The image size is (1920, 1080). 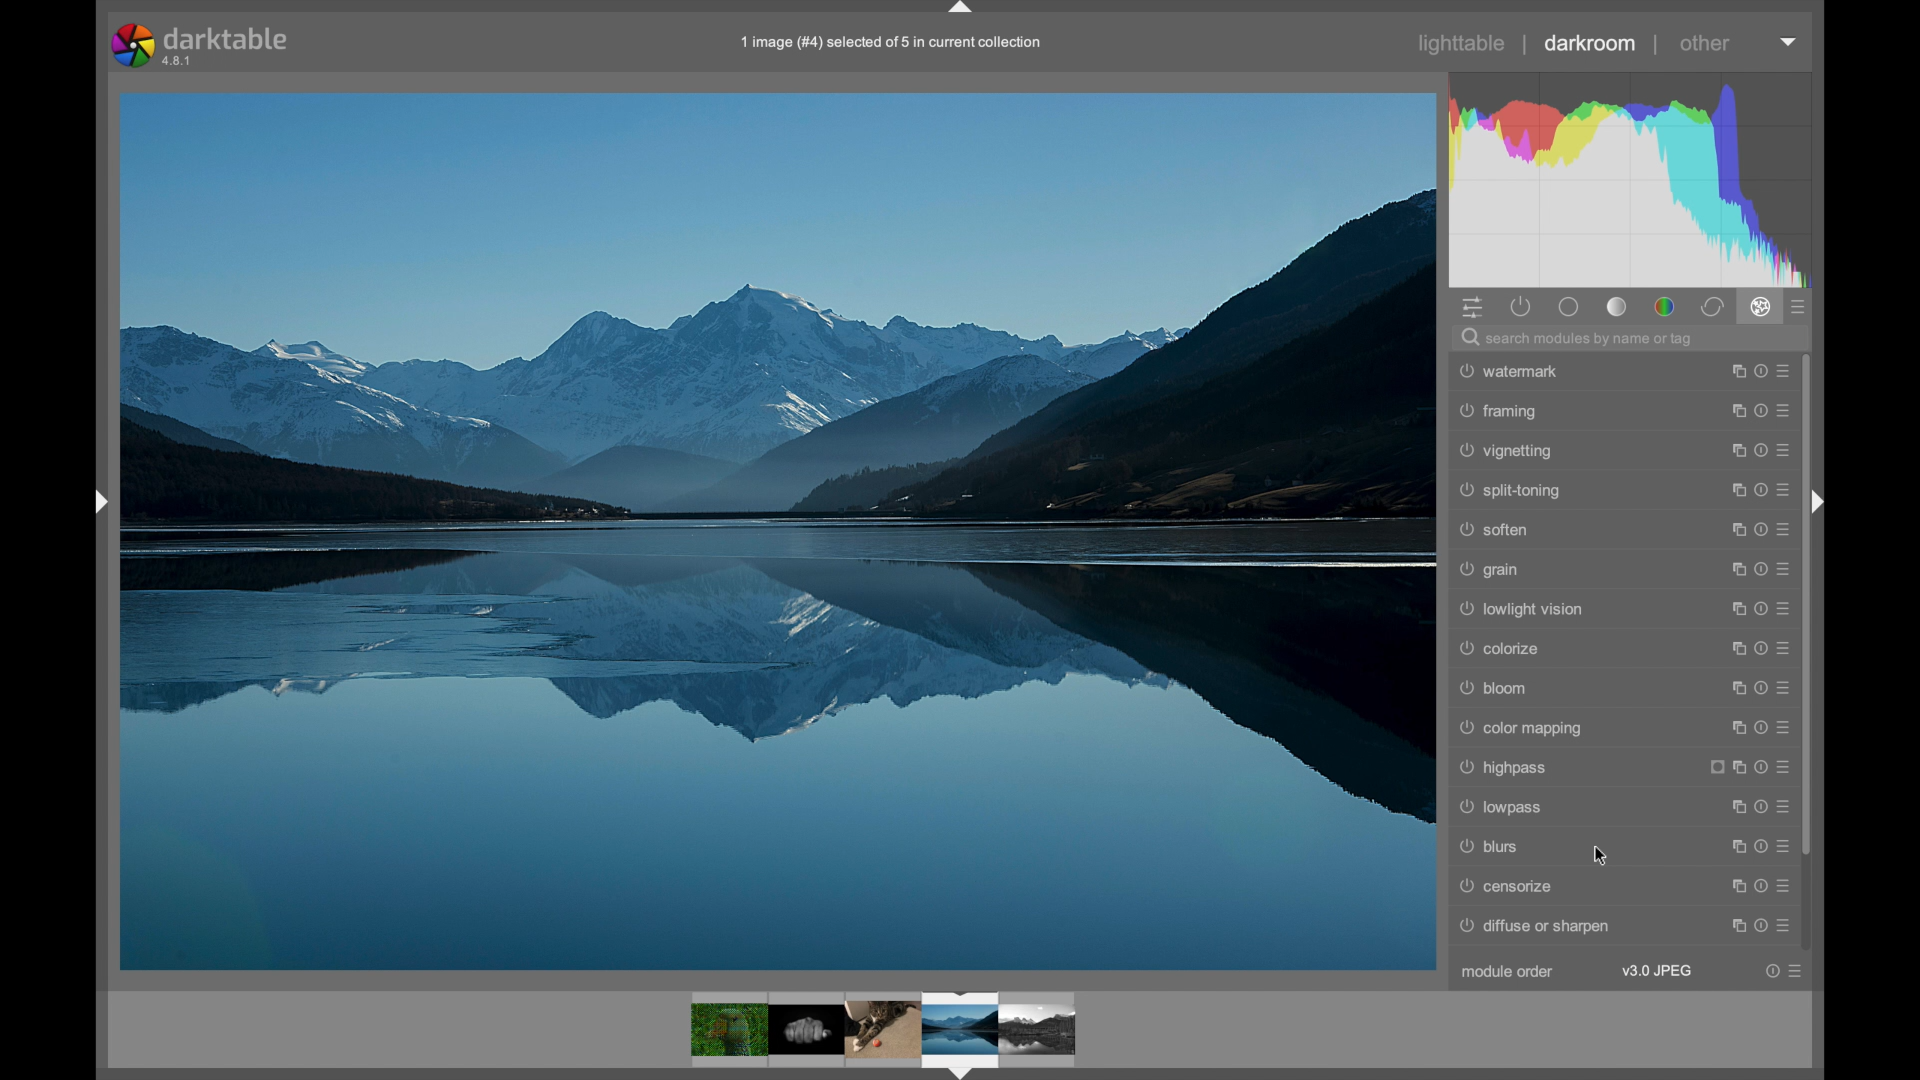 I want to click on search module by name or tag, so click(x=1577, y=338).